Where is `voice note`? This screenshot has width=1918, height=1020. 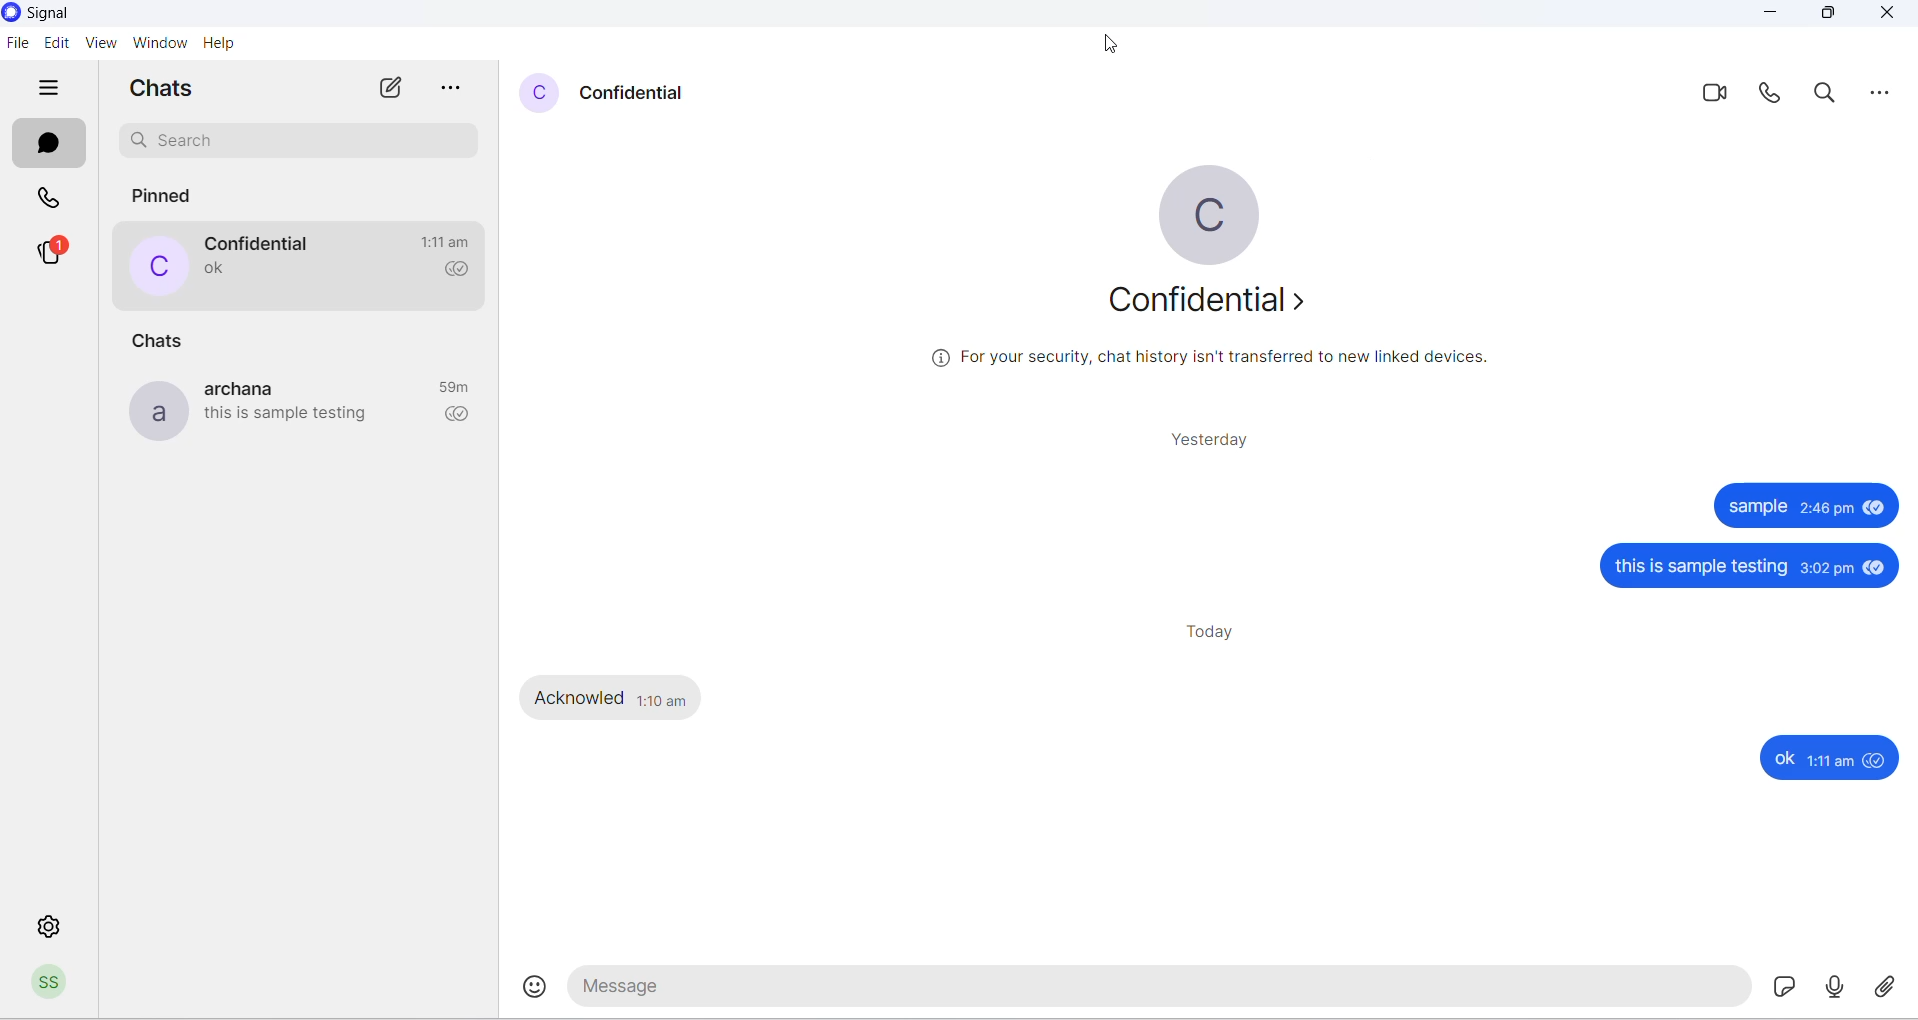
voice note is located at coordinates (1837, 990).